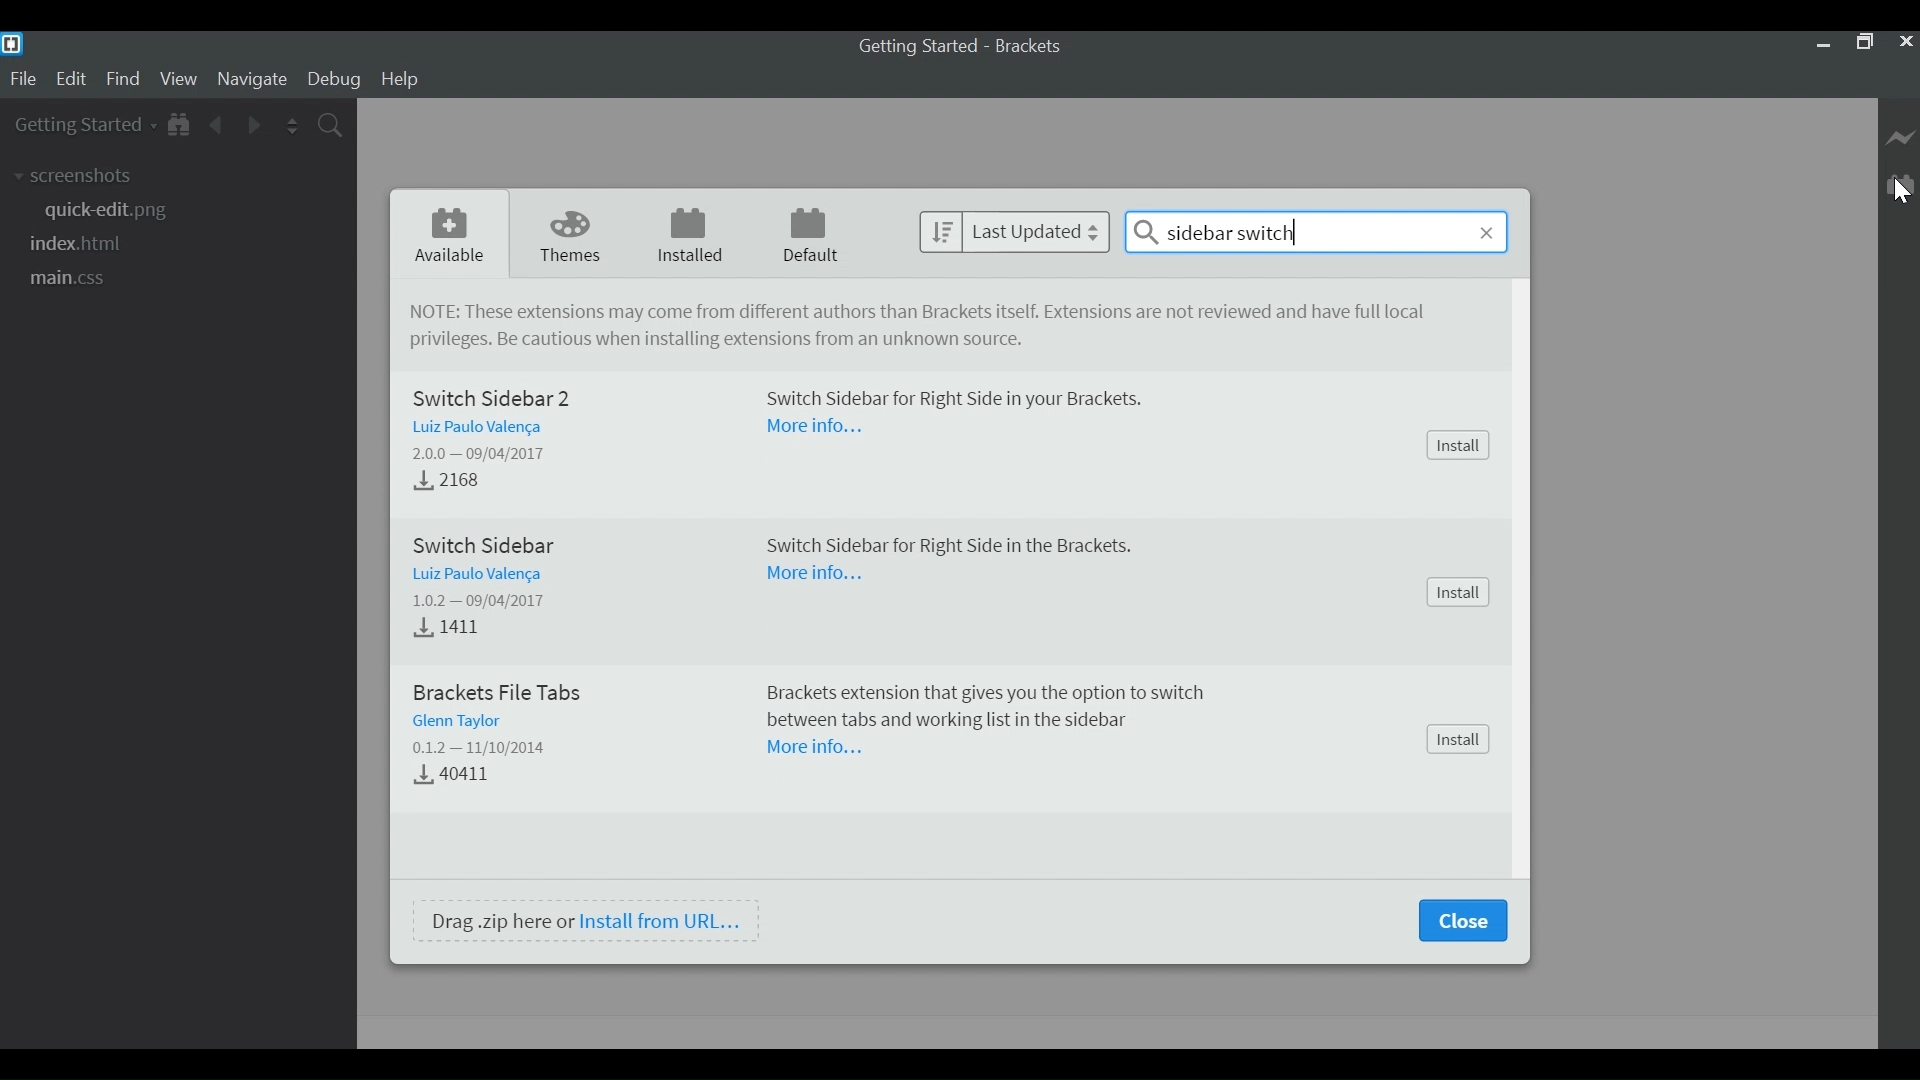  What do you see at coordinates (1317, 232) in the screenshot?
I see `sidebar switch` at bounding box center [1317, 232].